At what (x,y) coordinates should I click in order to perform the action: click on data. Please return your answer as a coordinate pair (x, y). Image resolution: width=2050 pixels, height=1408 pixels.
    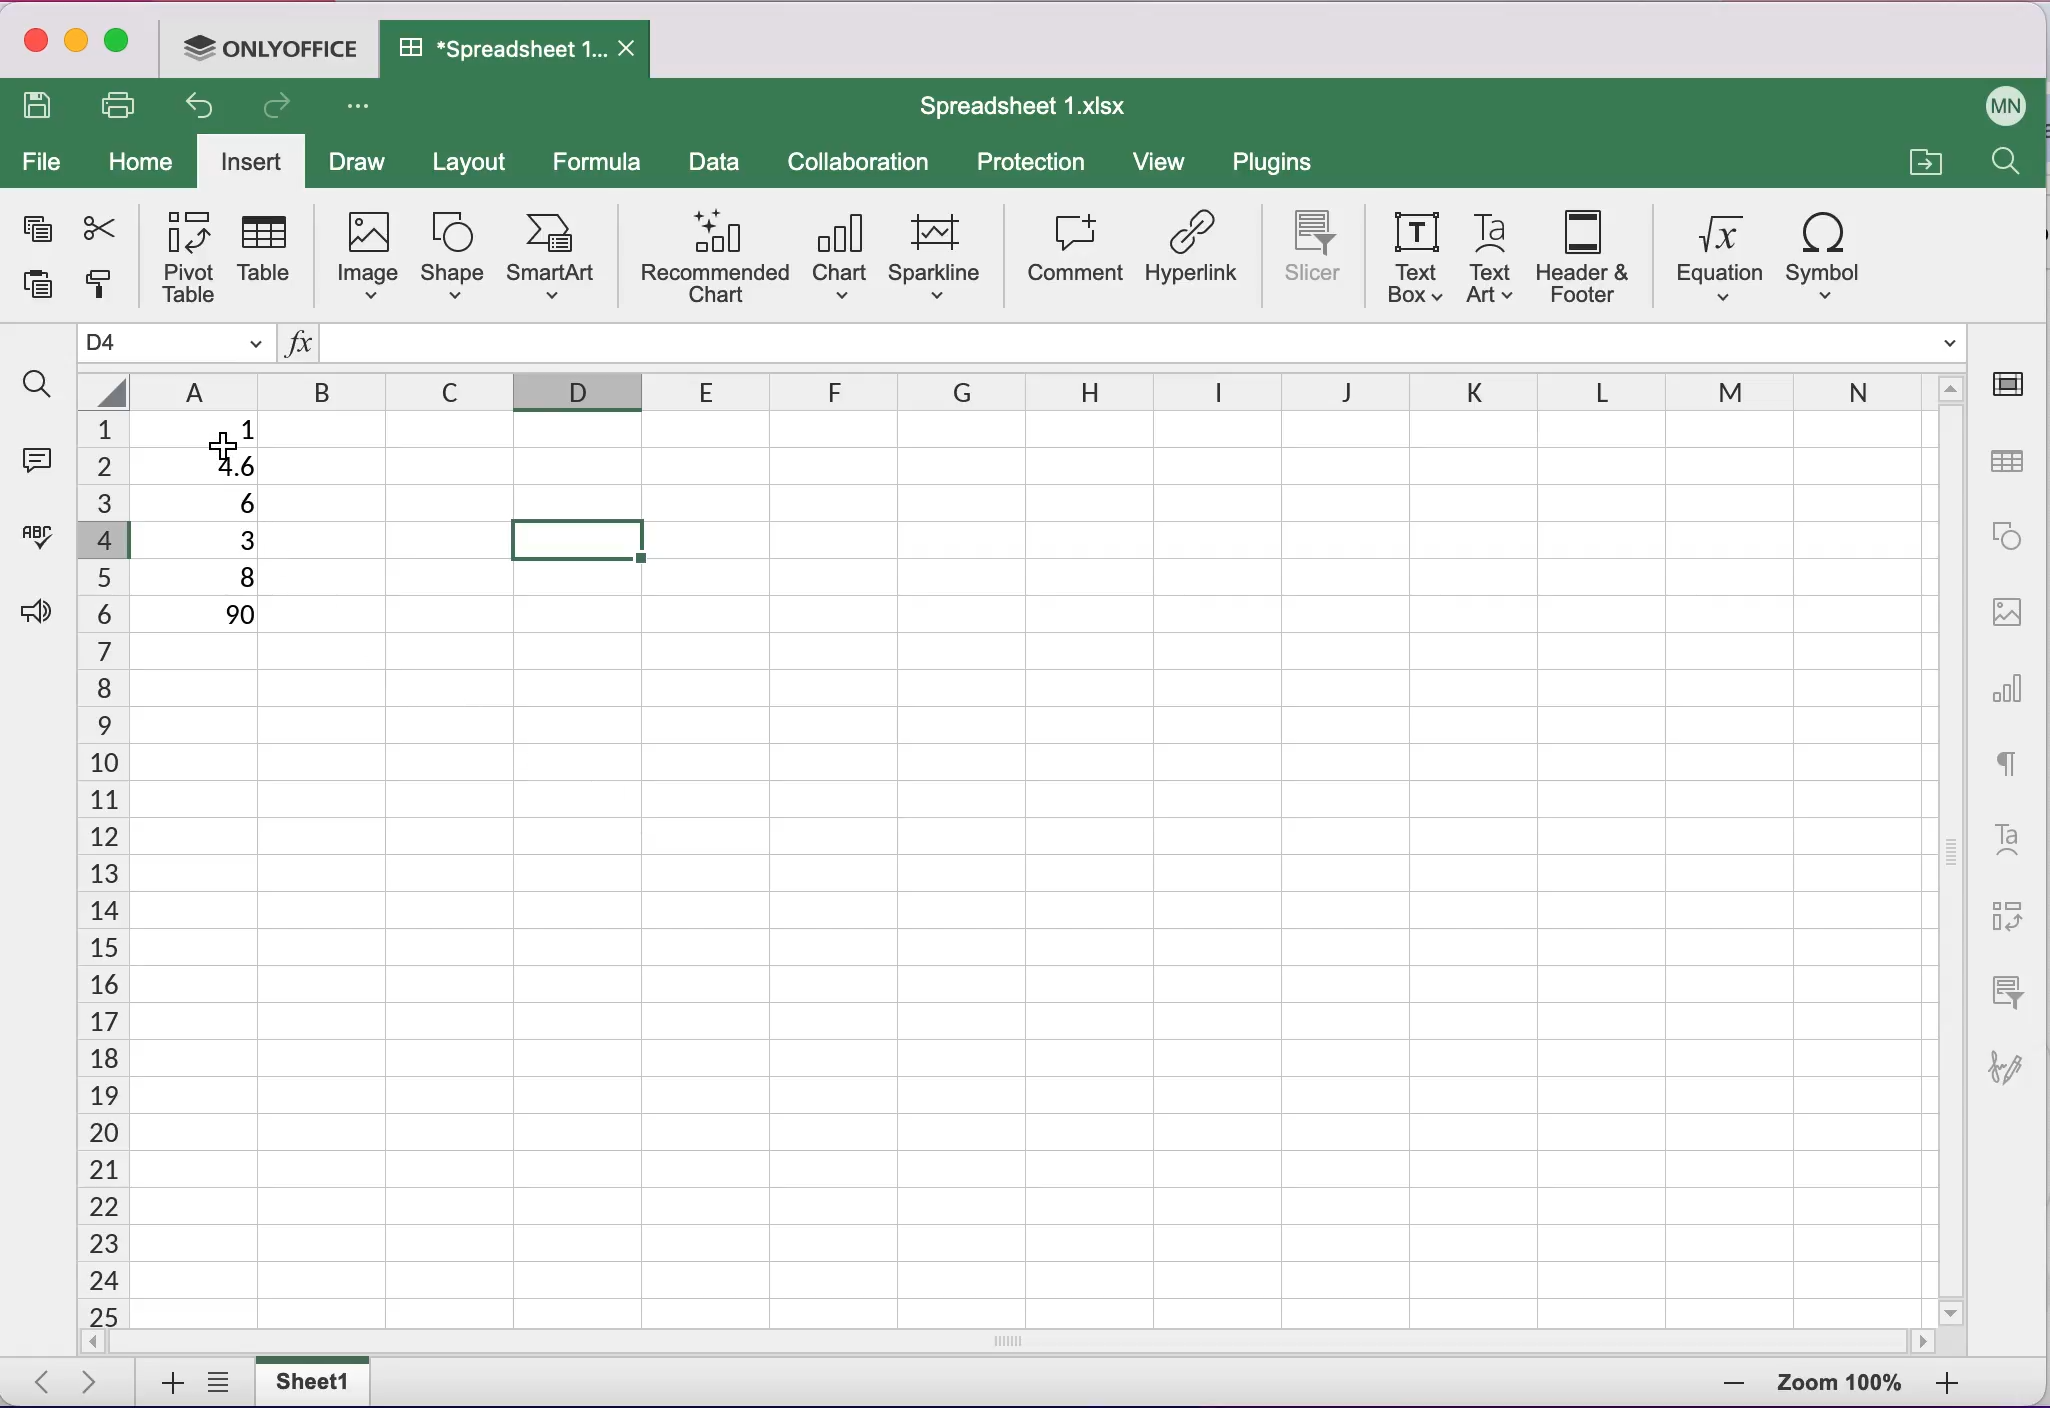
    Looking at the image, I should click on (716, 164).